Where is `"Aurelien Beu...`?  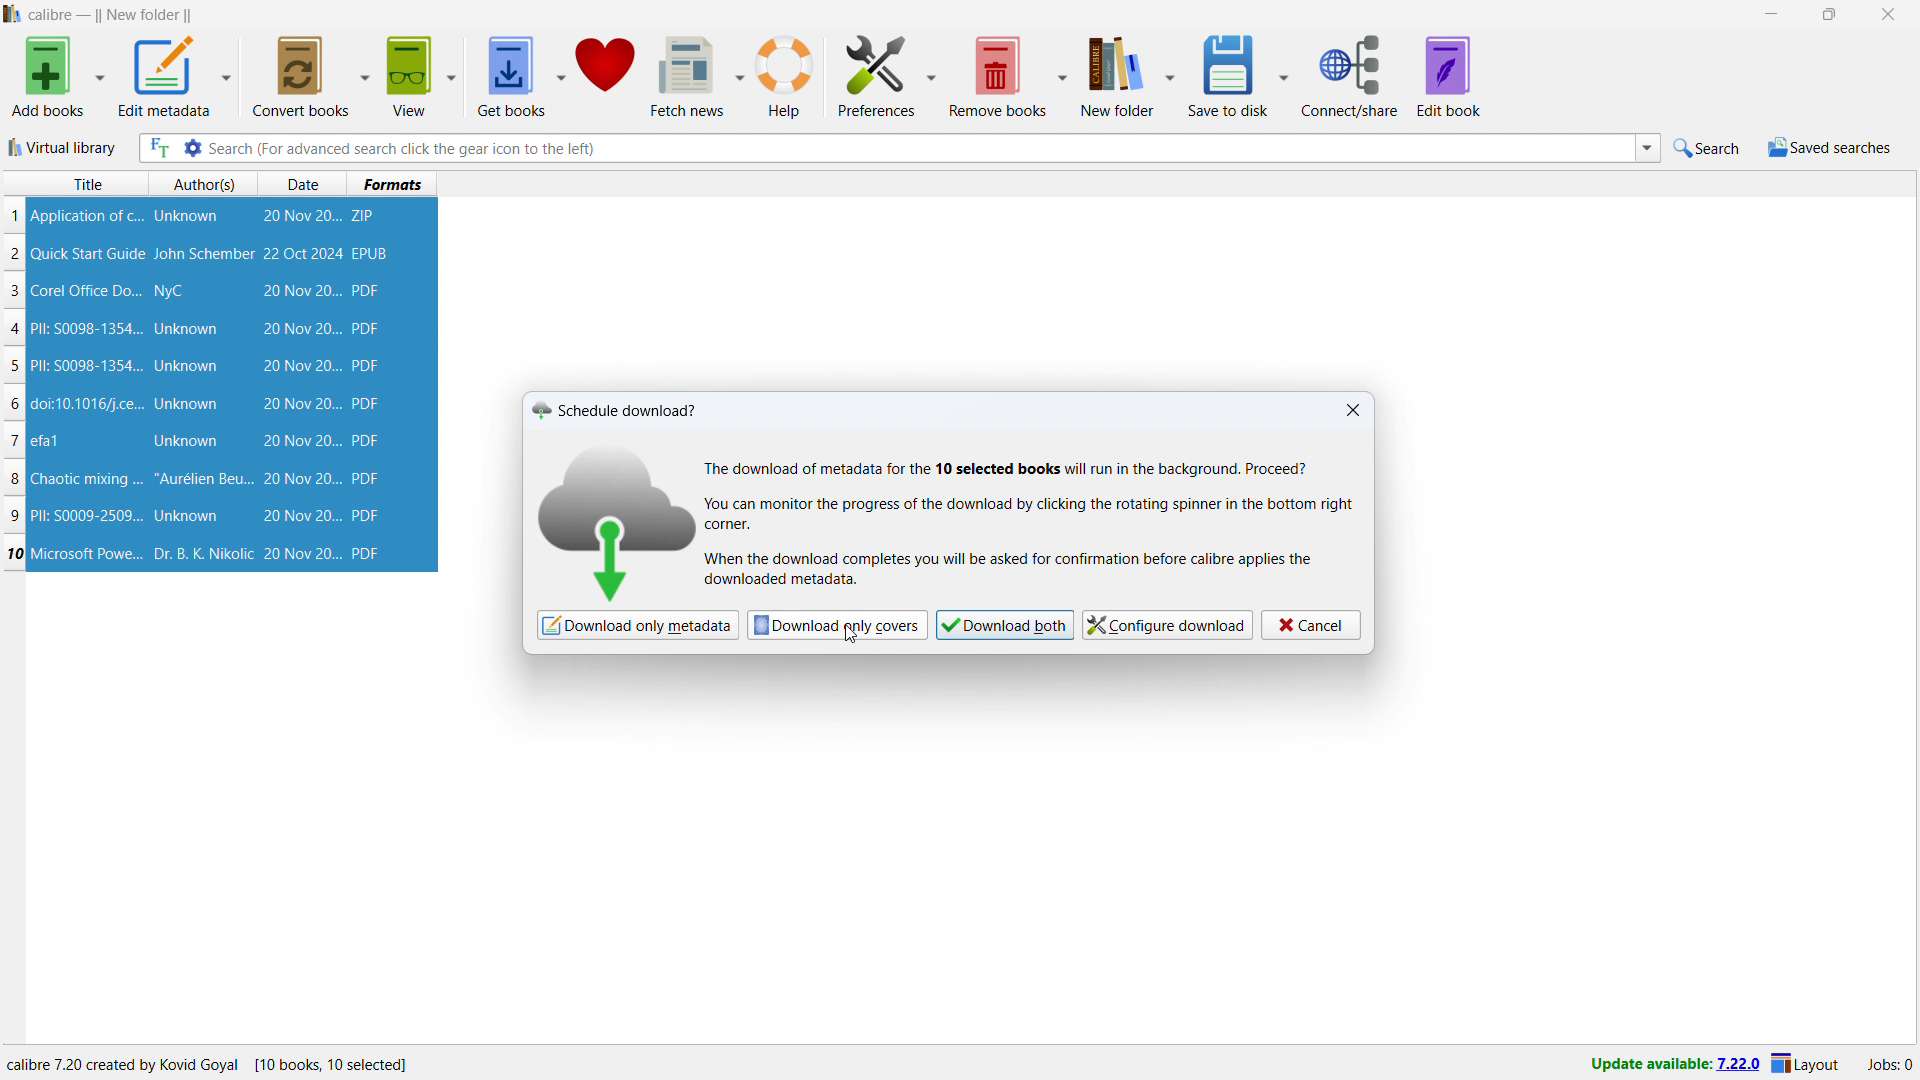 "Aurelien Beu... is located at coordinates (203, 481).